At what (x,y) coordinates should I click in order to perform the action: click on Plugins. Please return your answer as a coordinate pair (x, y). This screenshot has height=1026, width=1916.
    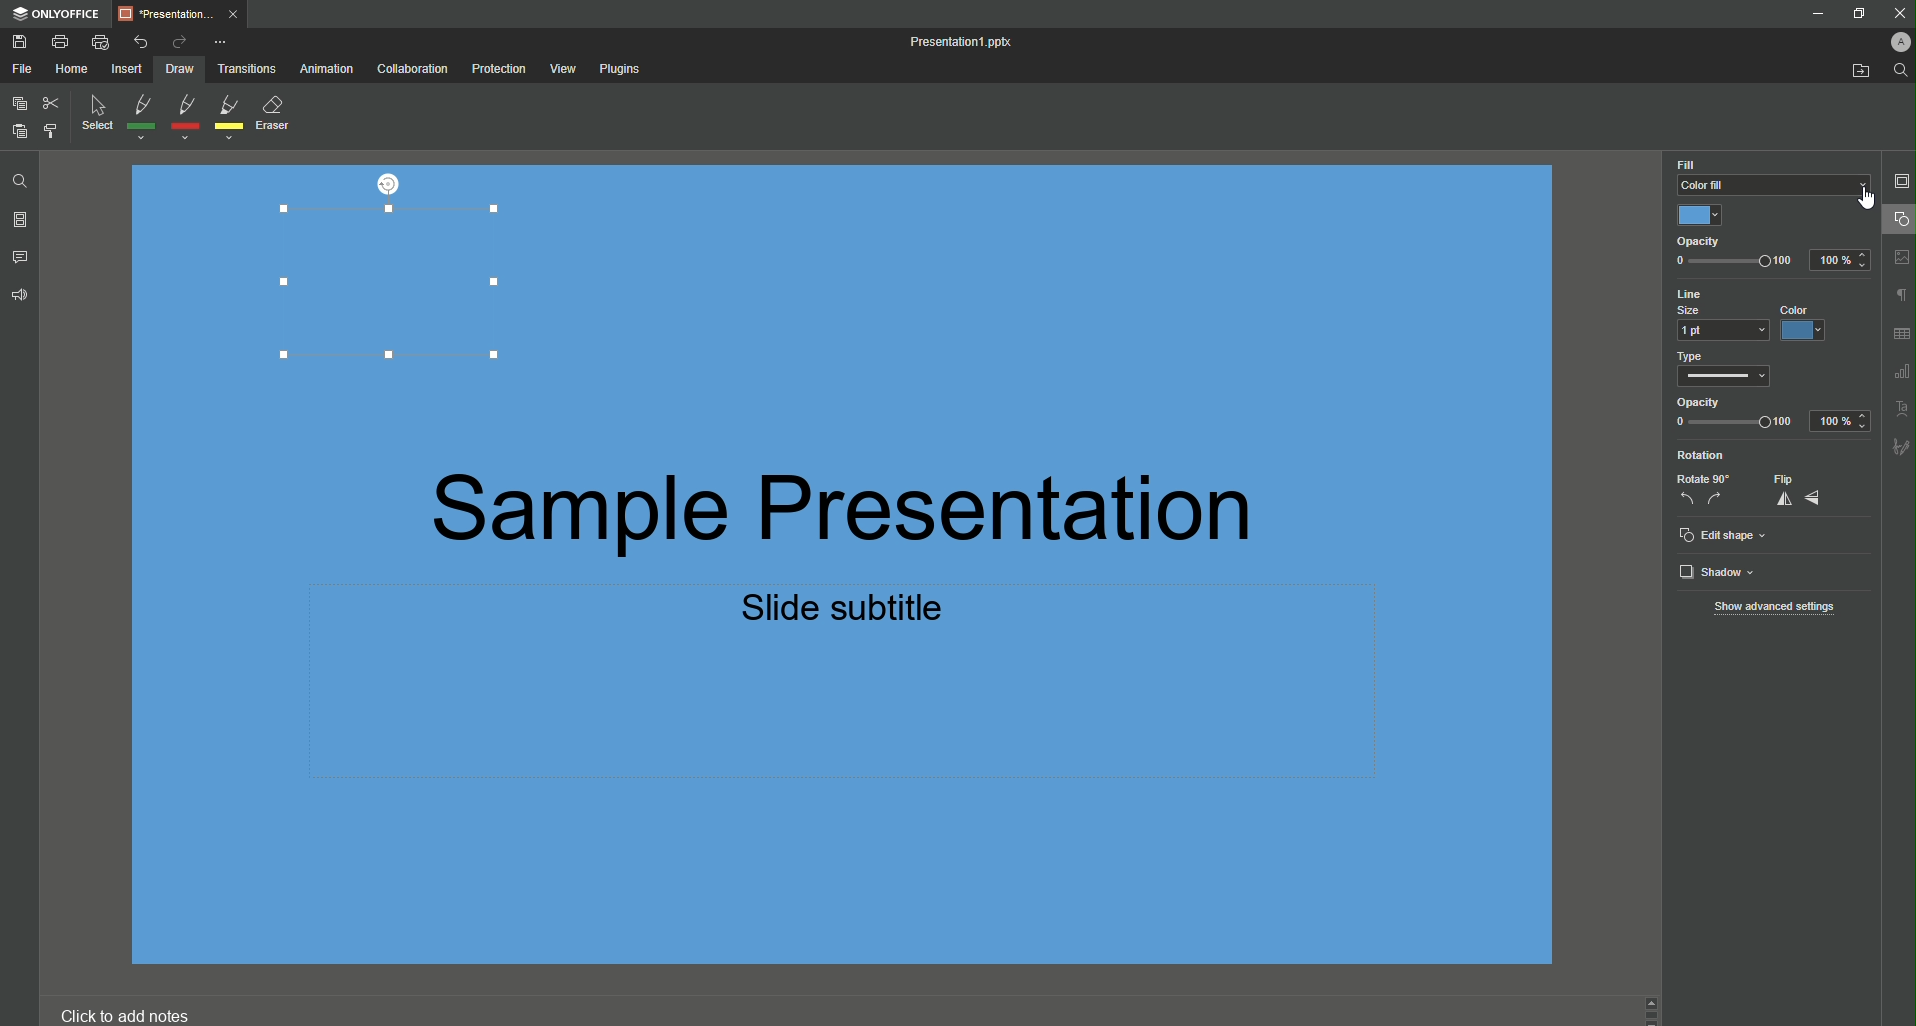
    Looking at the image, I should click on (624, 70).